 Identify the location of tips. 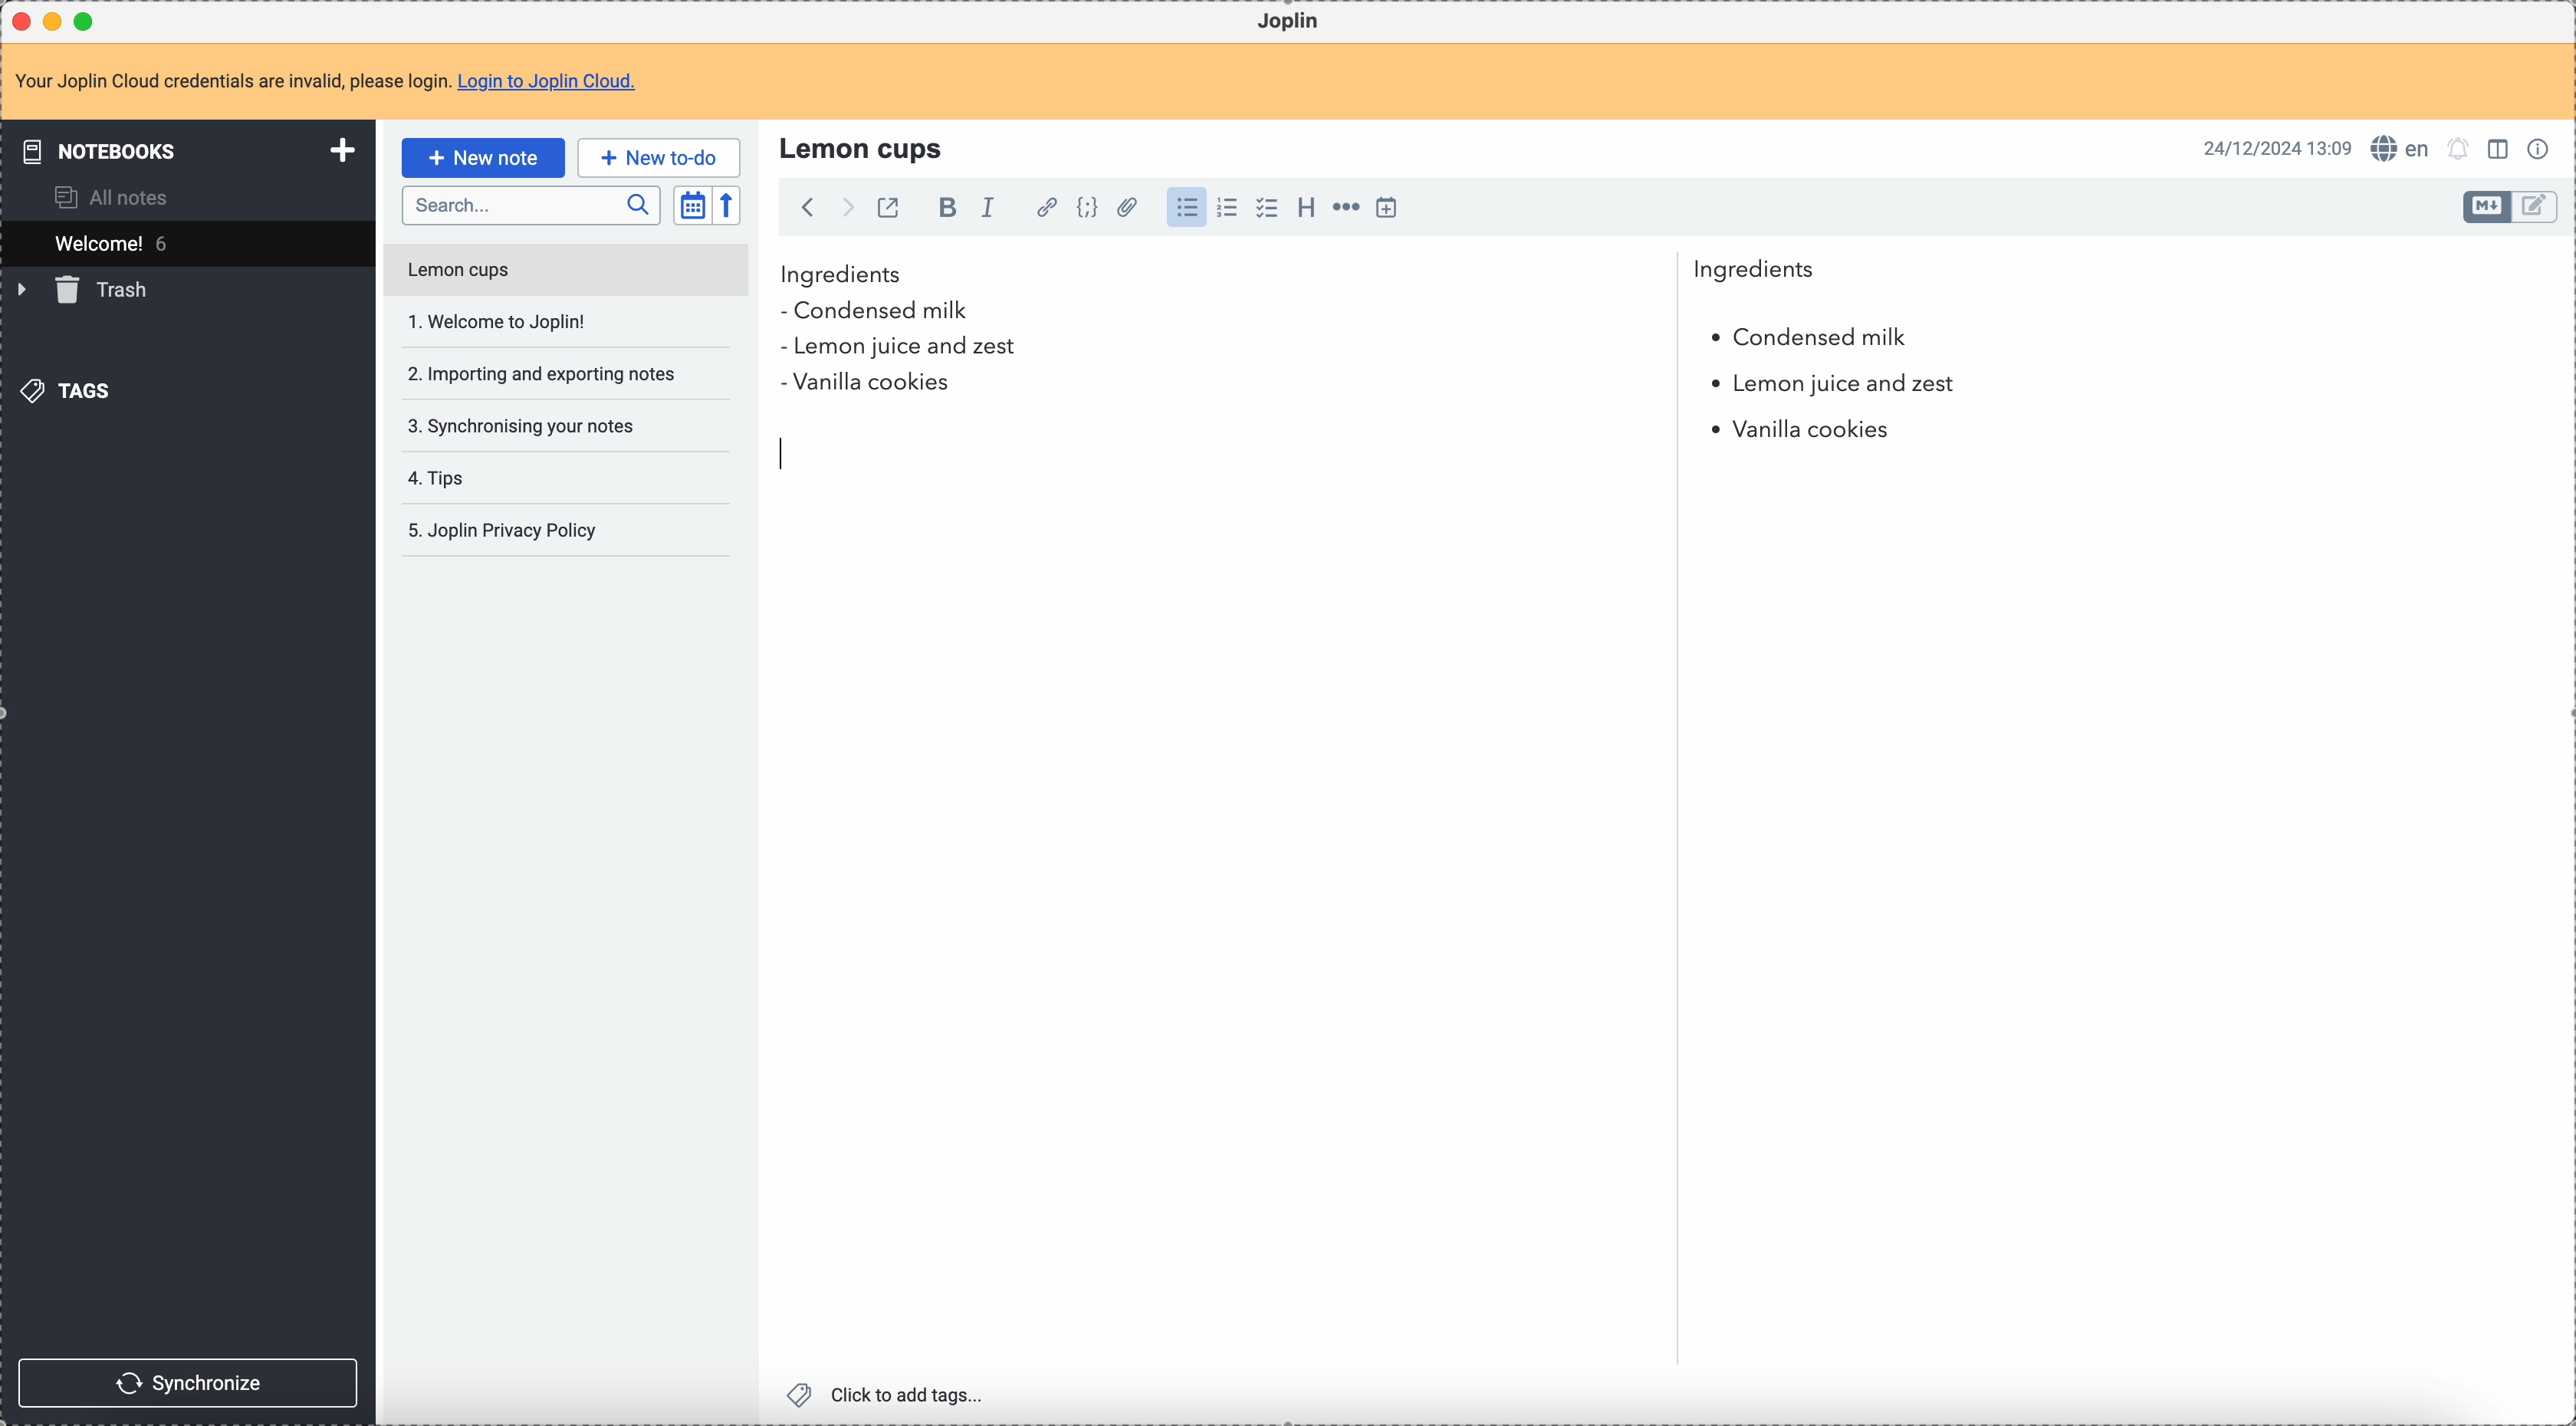
(440, 480).